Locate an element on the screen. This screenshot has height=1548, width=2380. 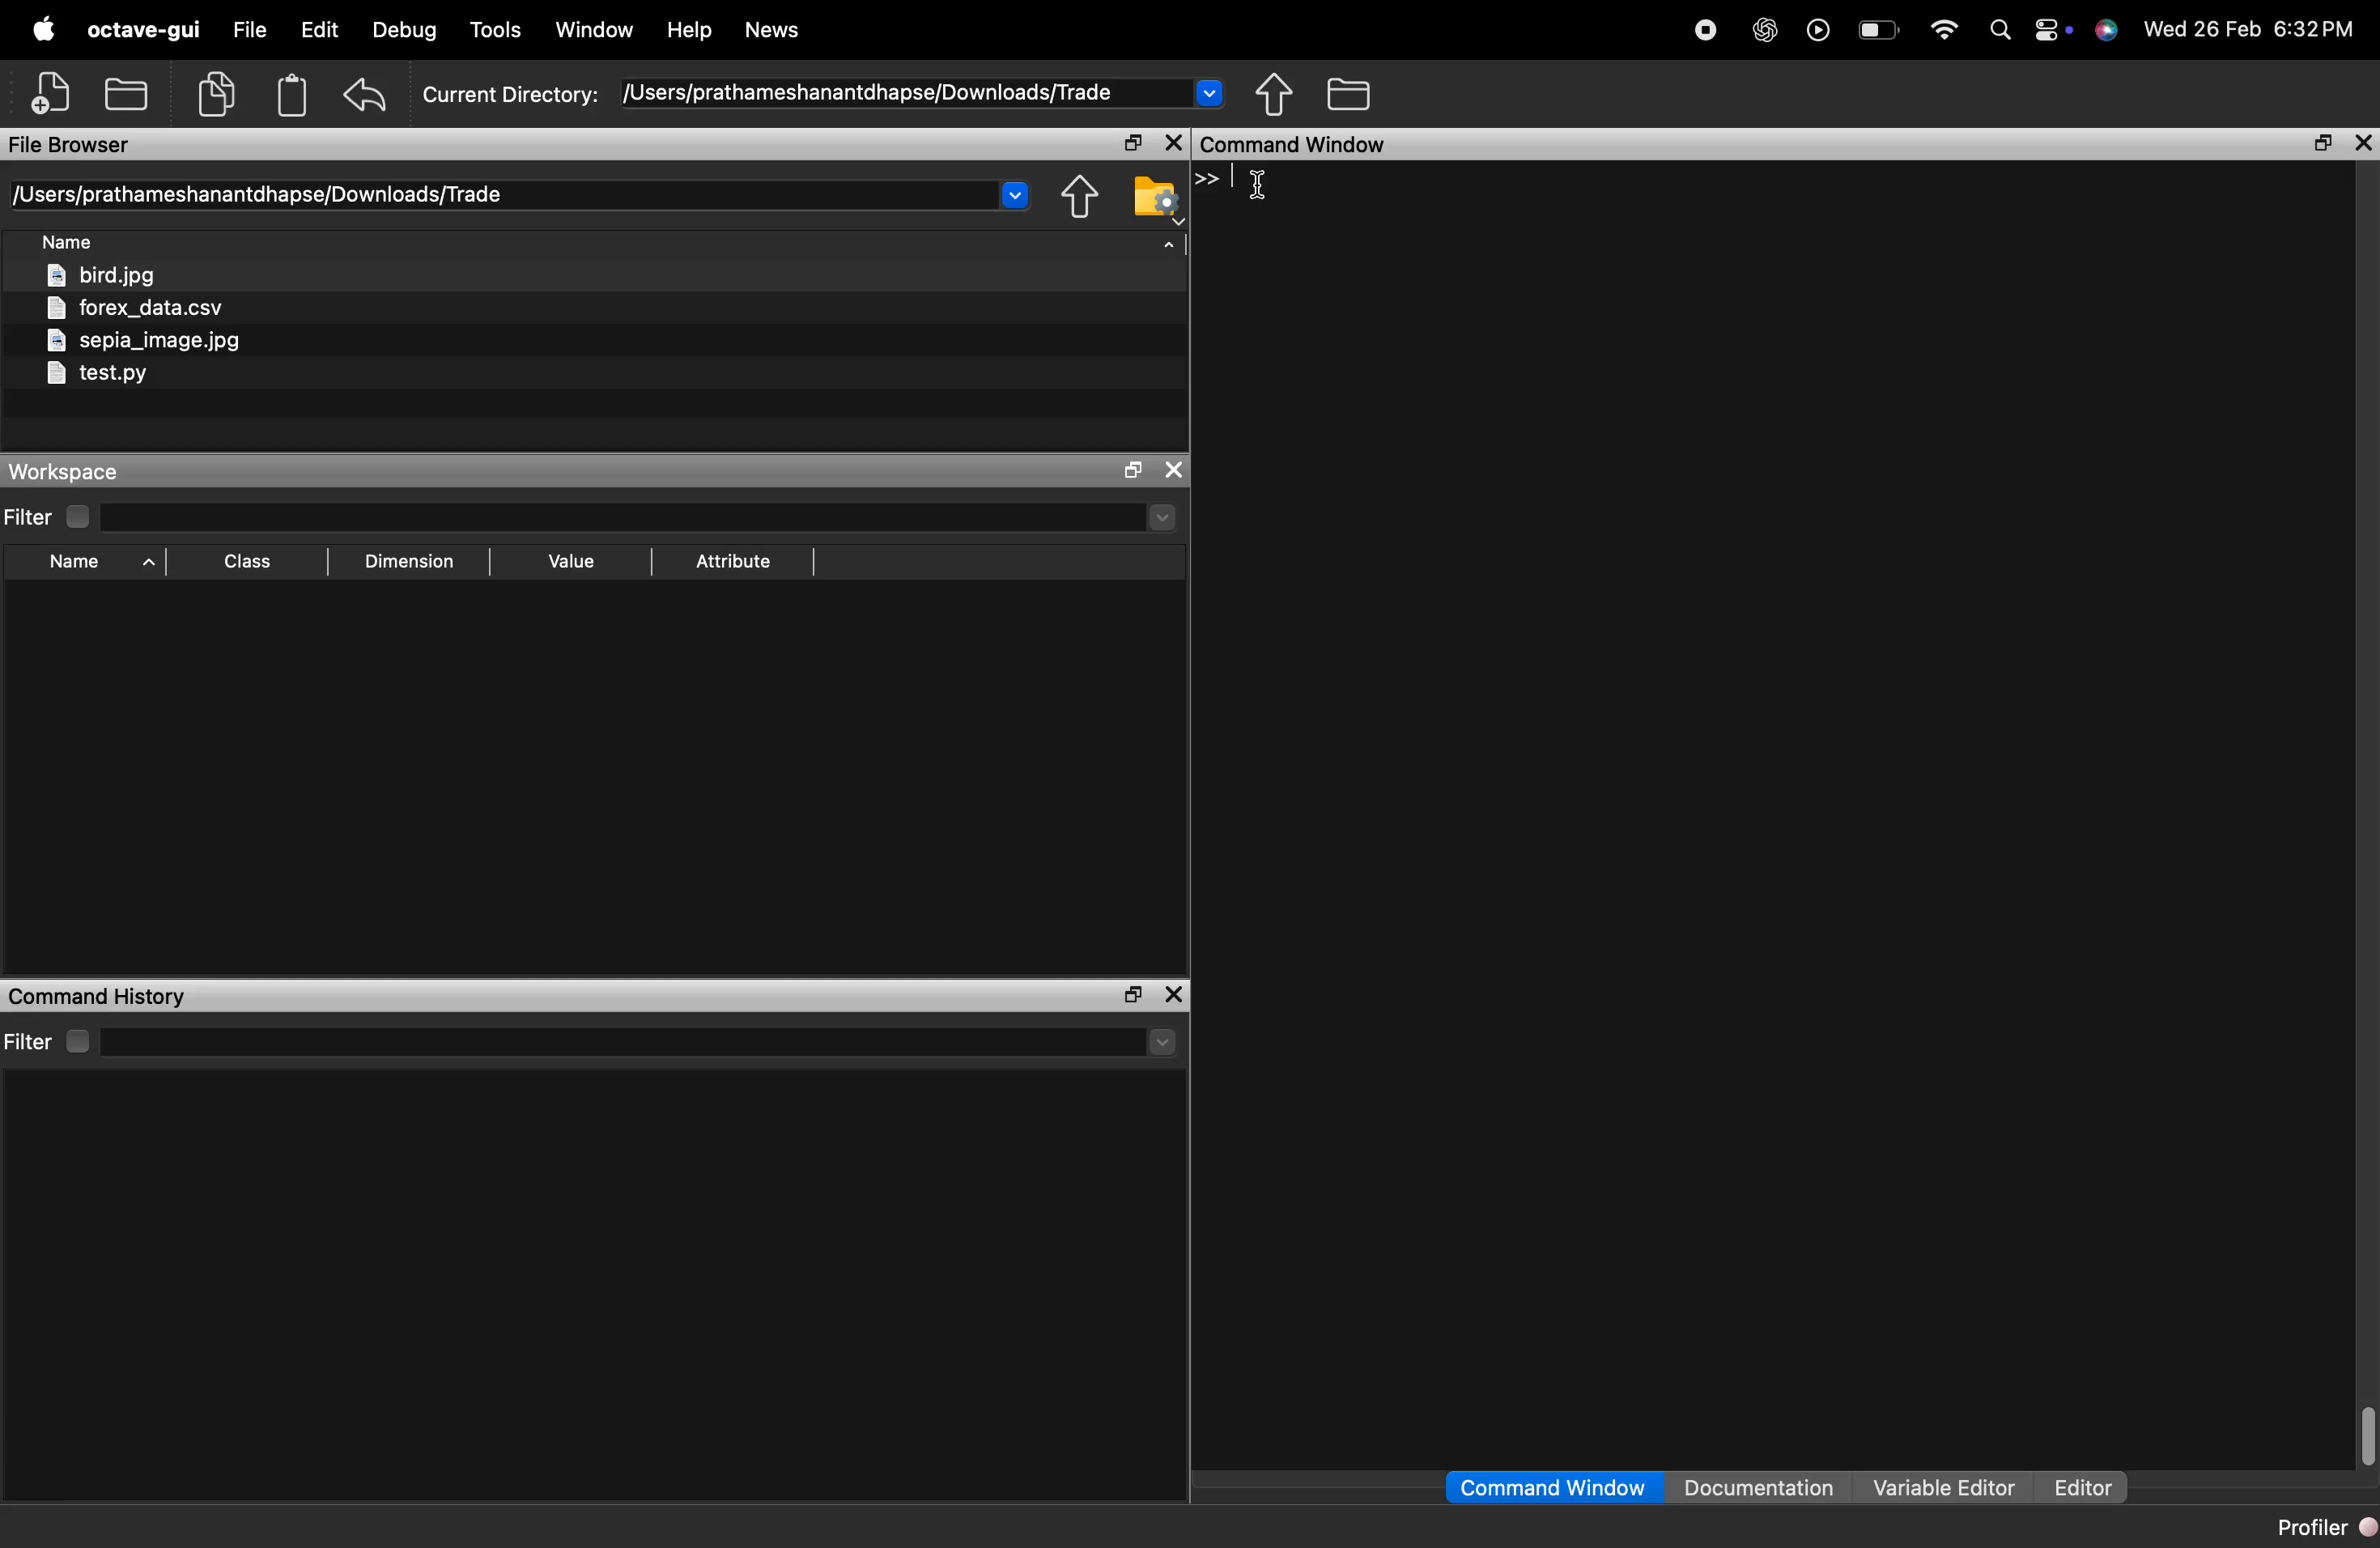
undo is located at coordinates (368, 93).